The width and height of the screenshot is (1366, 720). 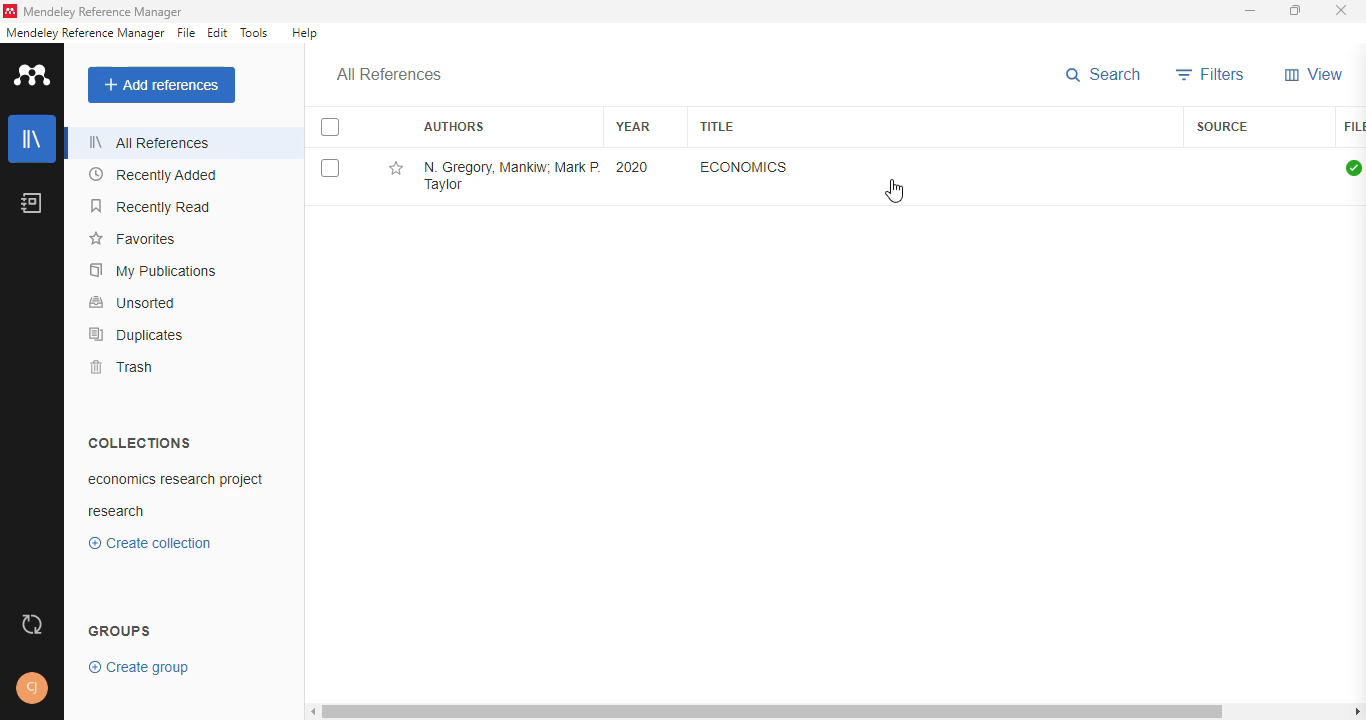 What do you see at coordinates (137, 334) in the screenshot?
I see `duplicates` at bounding box center [137, 334].